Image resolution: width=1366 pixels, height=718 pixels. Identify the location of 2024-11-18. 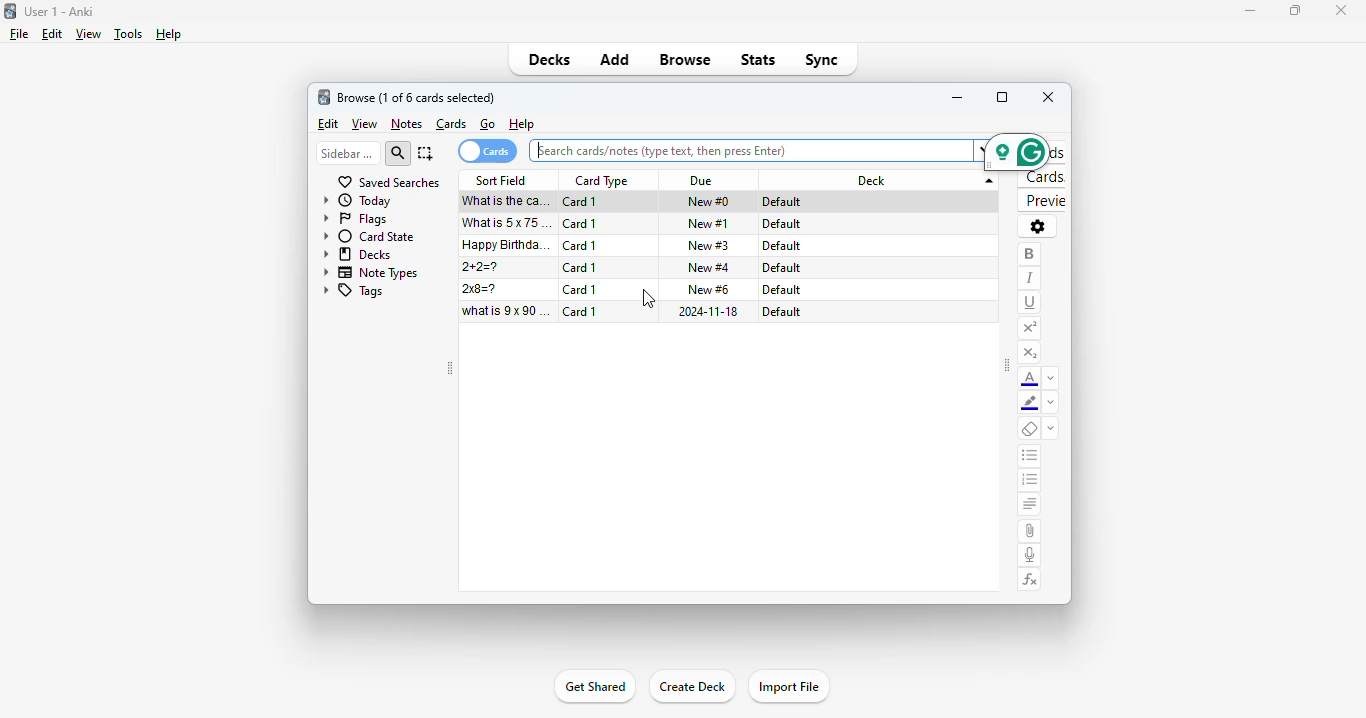
(709, 312).